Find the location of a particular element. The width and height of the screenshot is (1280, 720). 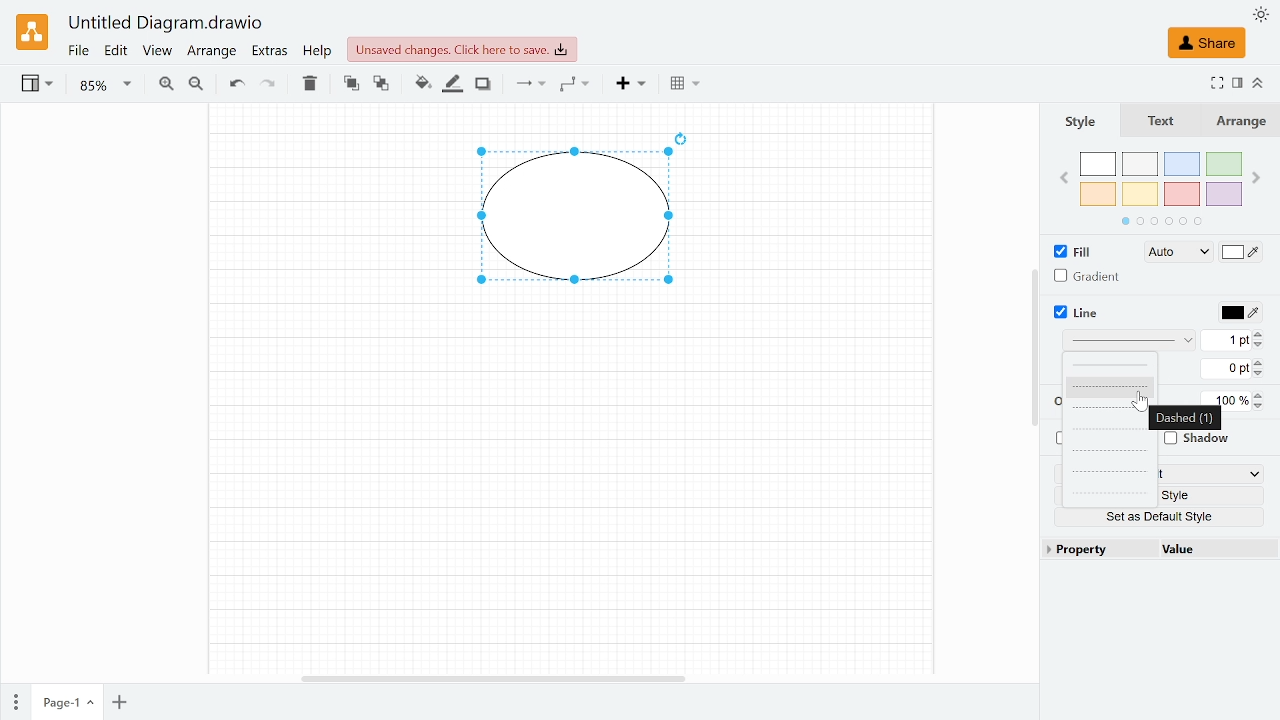

Decrease Opacity is located at coordinates (1262, 408).